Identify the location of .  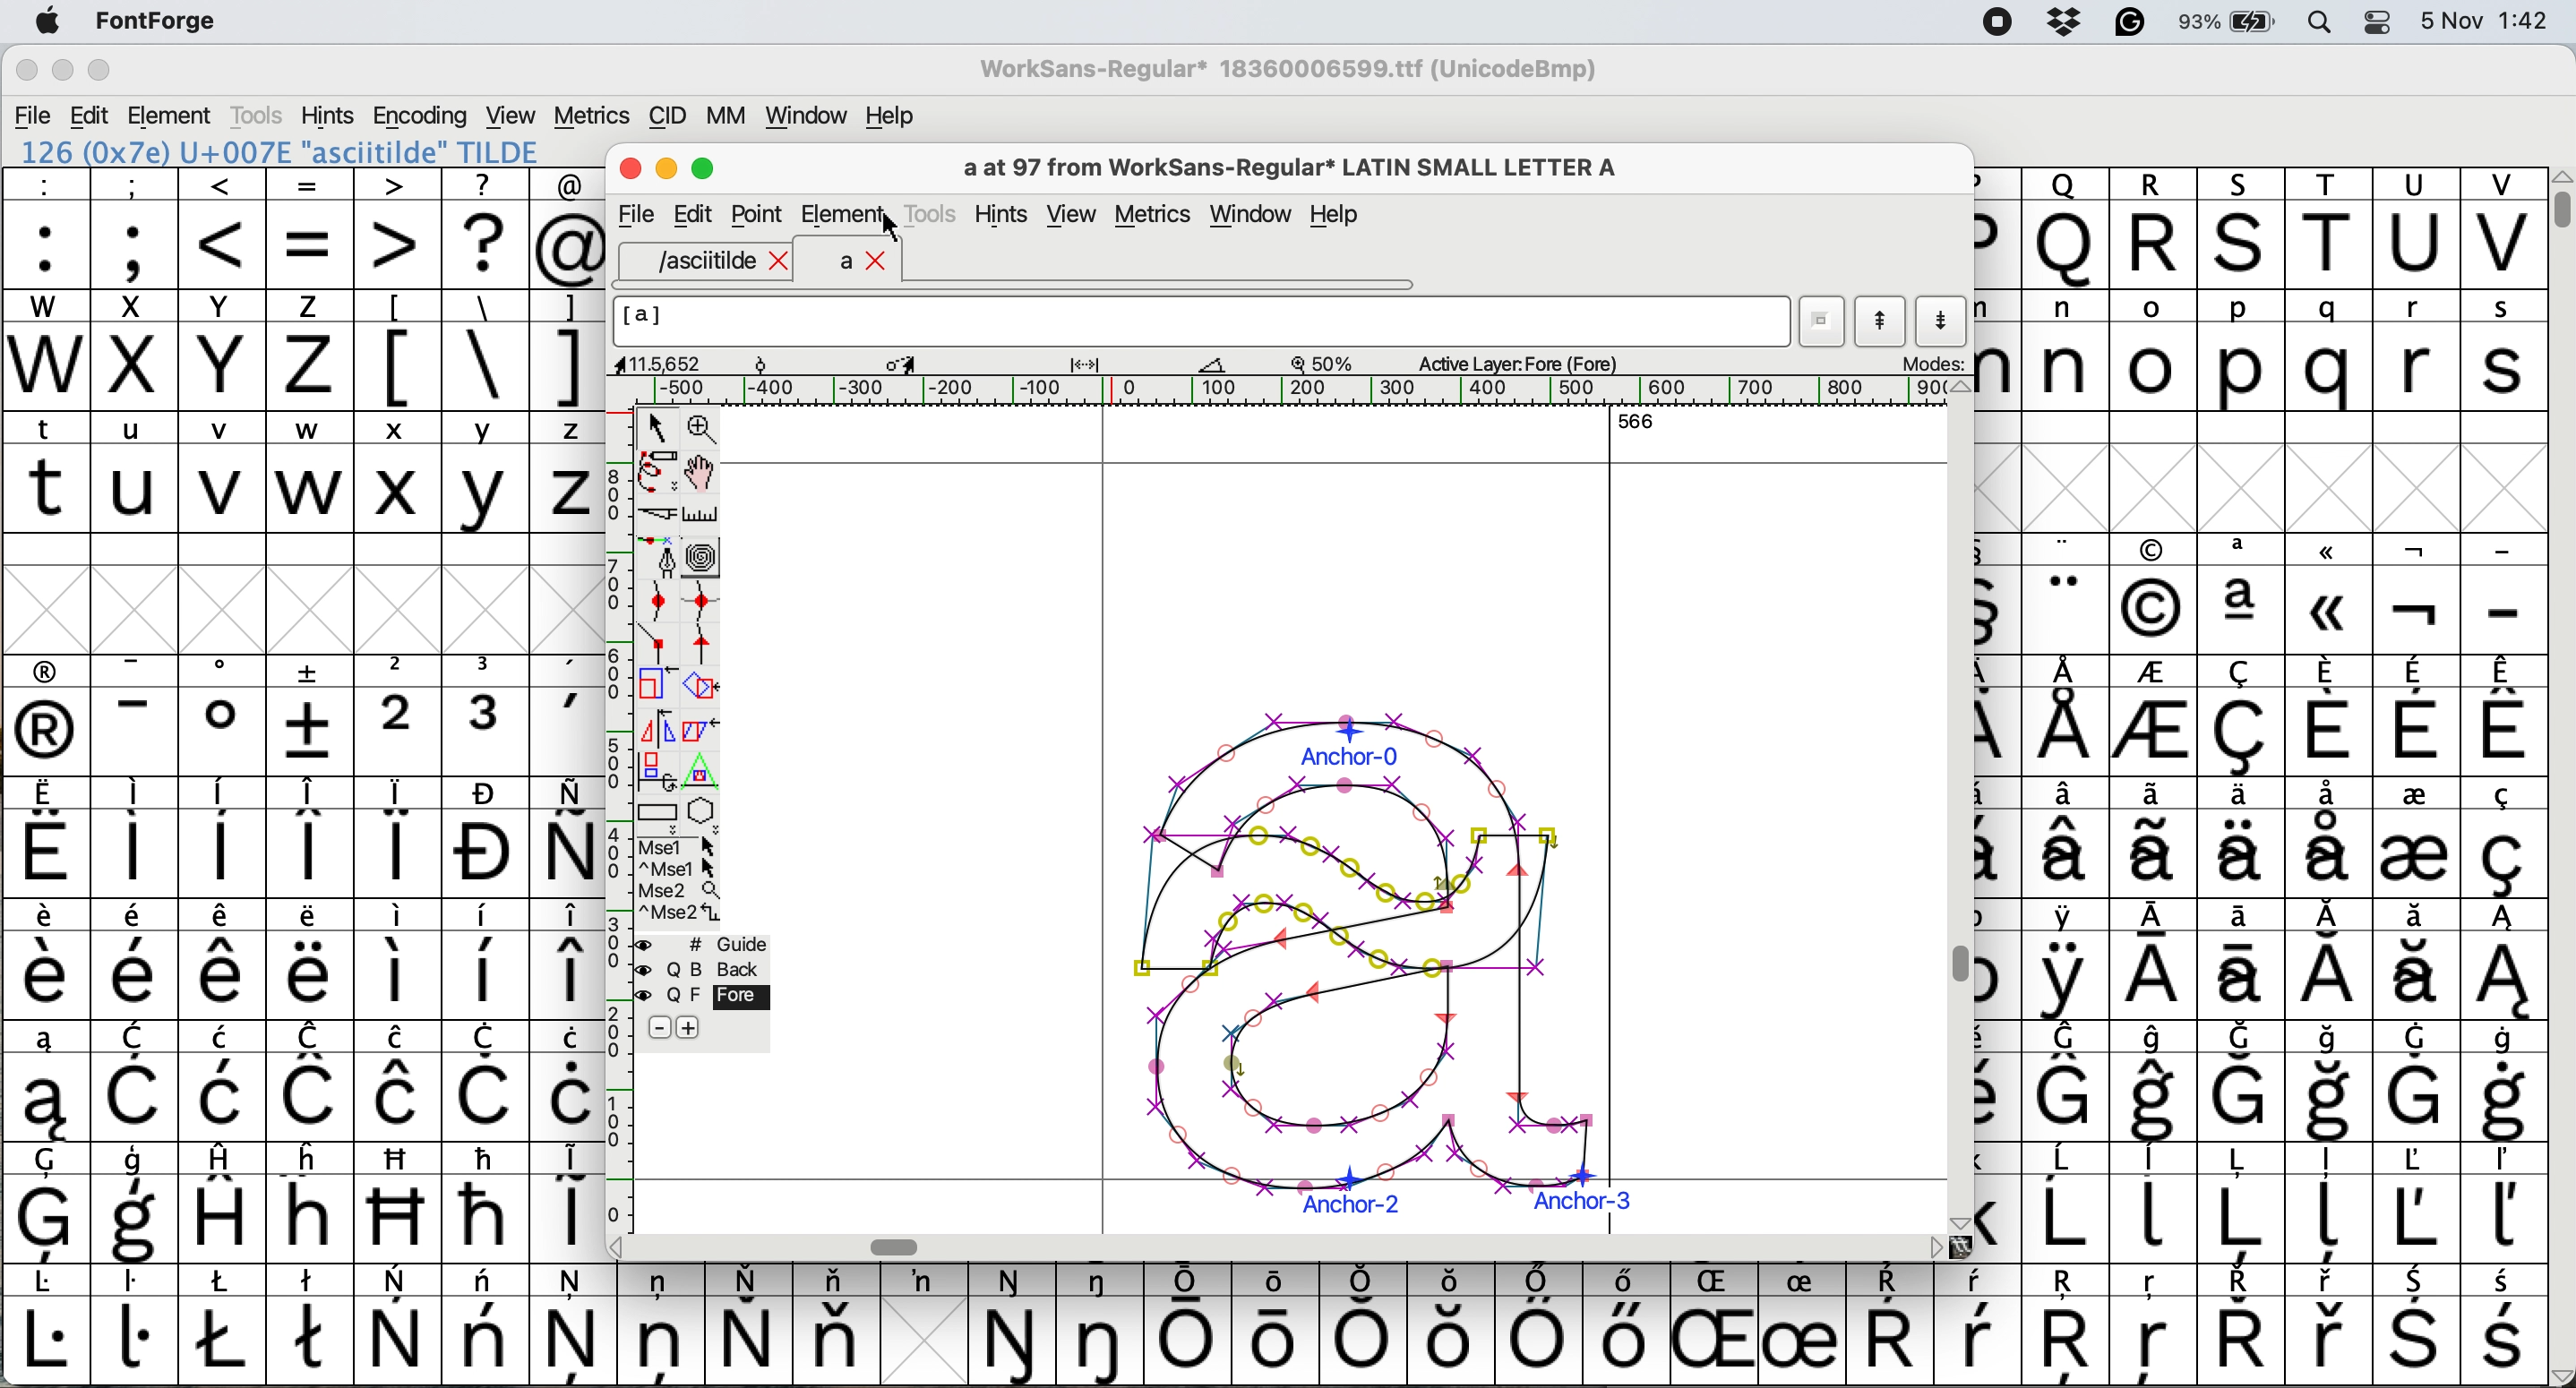
(2155, 1327).